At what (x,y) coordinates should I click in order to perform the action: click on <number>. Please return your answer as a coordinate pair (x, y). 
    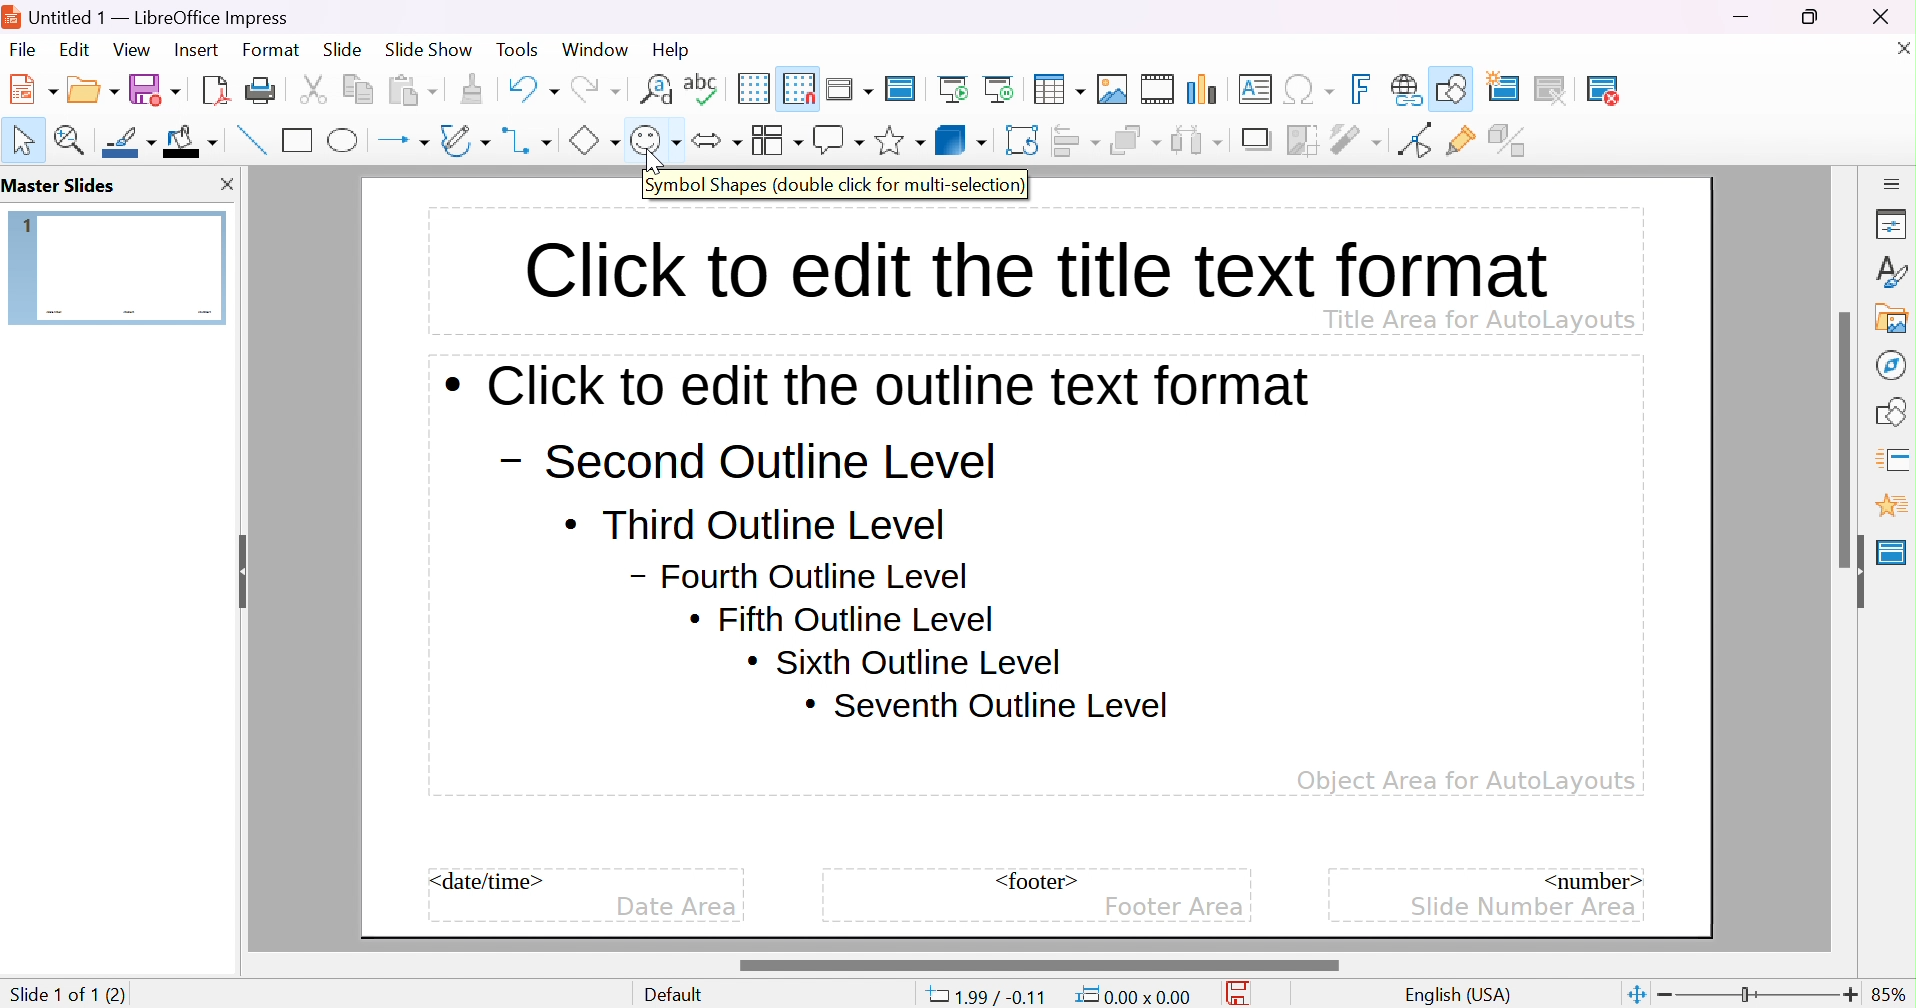
    Looking at the image, I should click on (1590, 879).